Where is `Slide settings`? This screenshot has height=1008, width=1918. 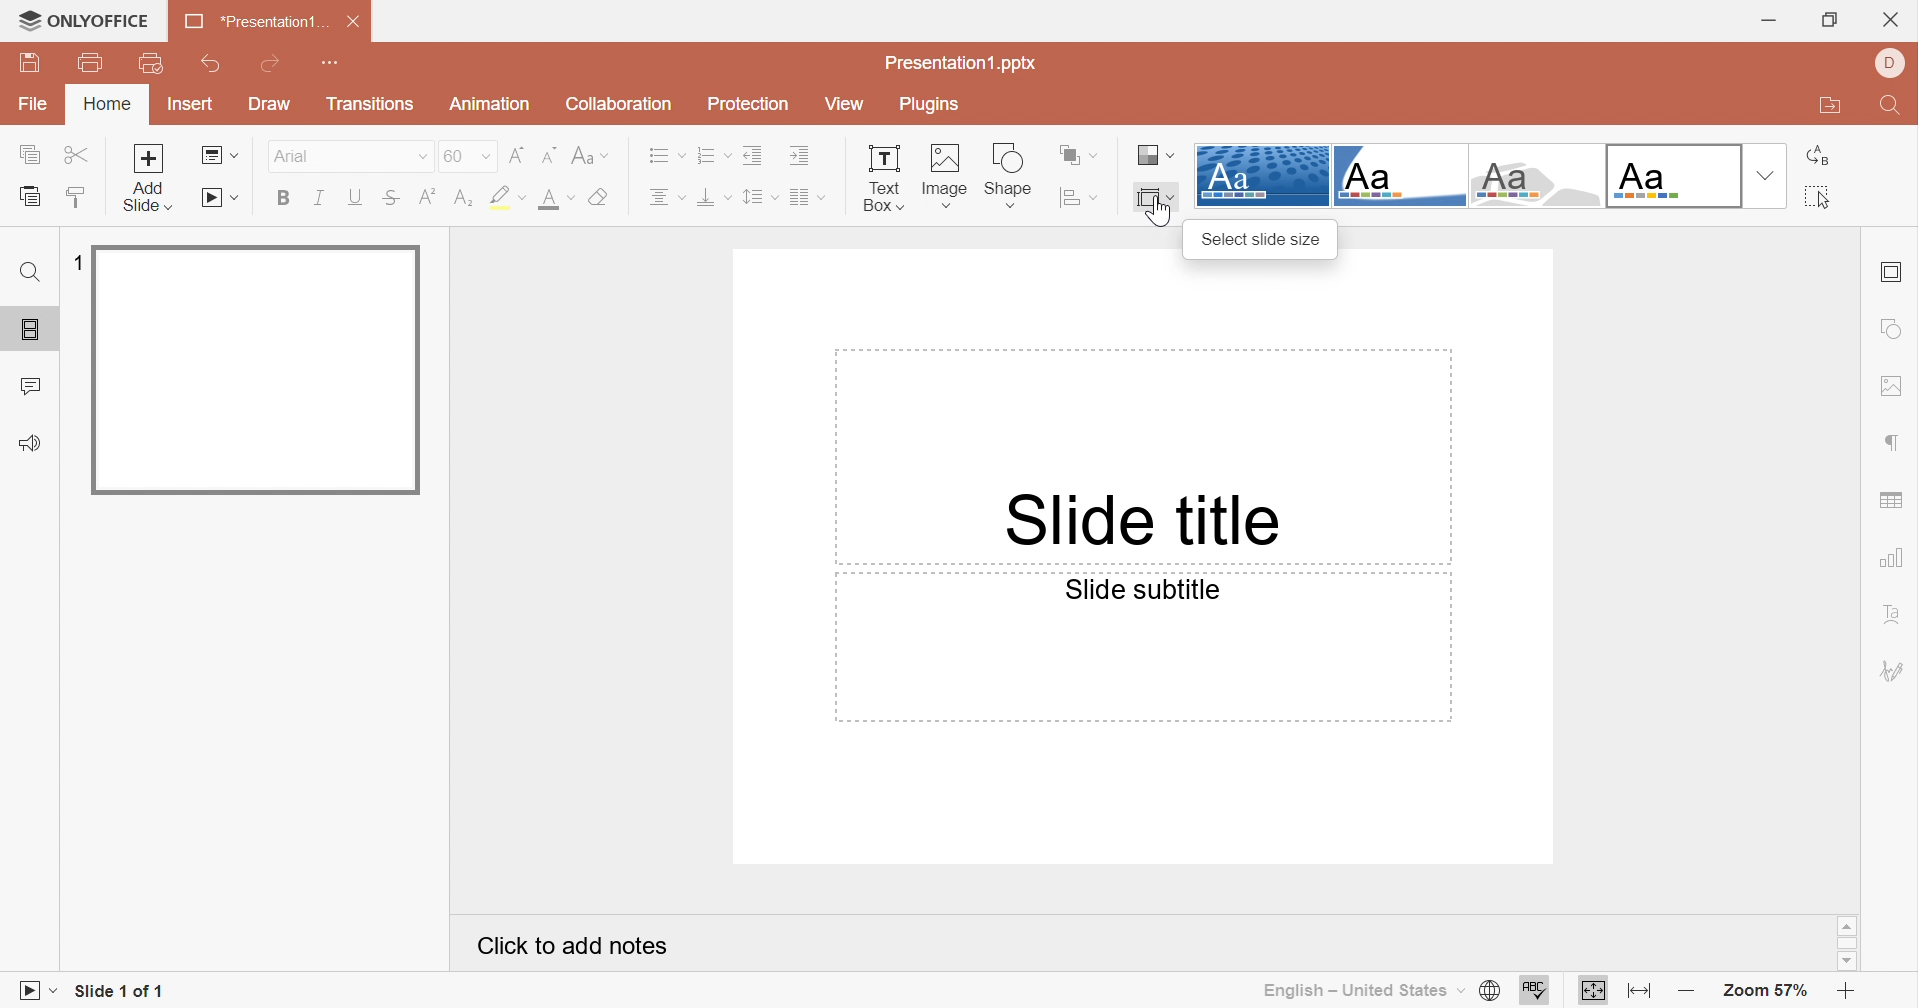 Slide settings is located at coordinates (1893, 273).